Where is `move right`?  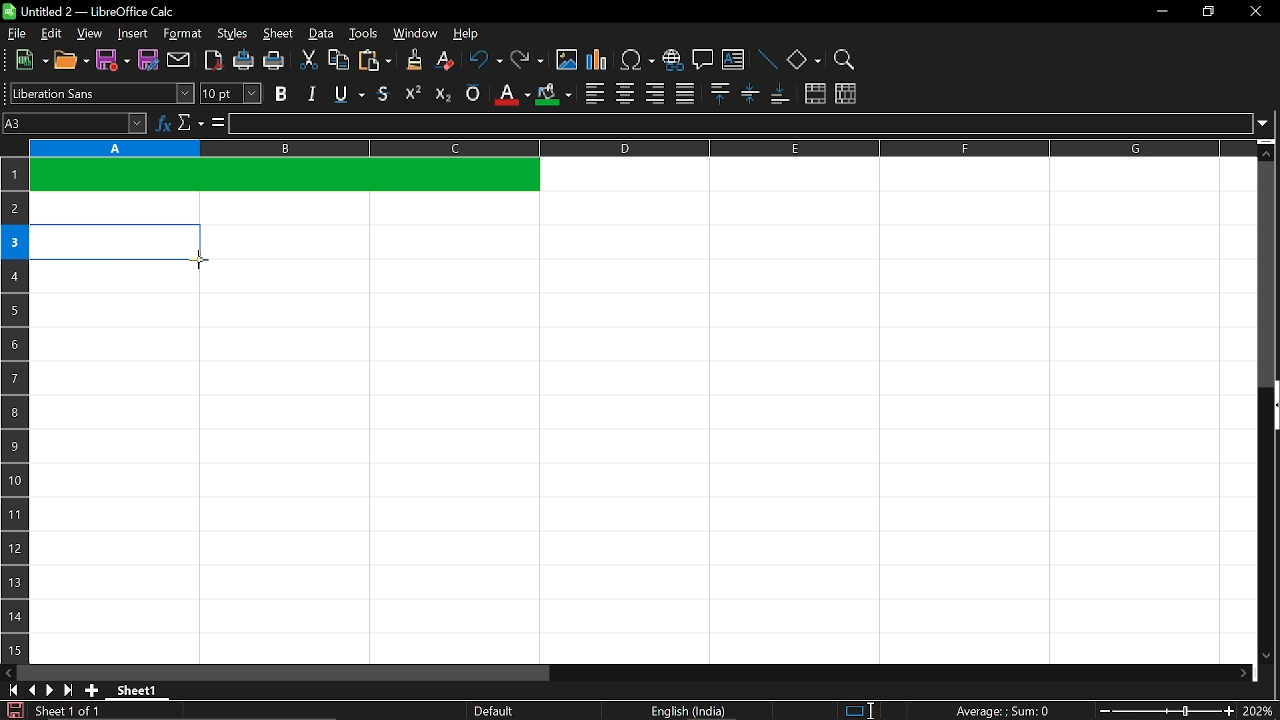
move right is located at coordinates (1245, 672).